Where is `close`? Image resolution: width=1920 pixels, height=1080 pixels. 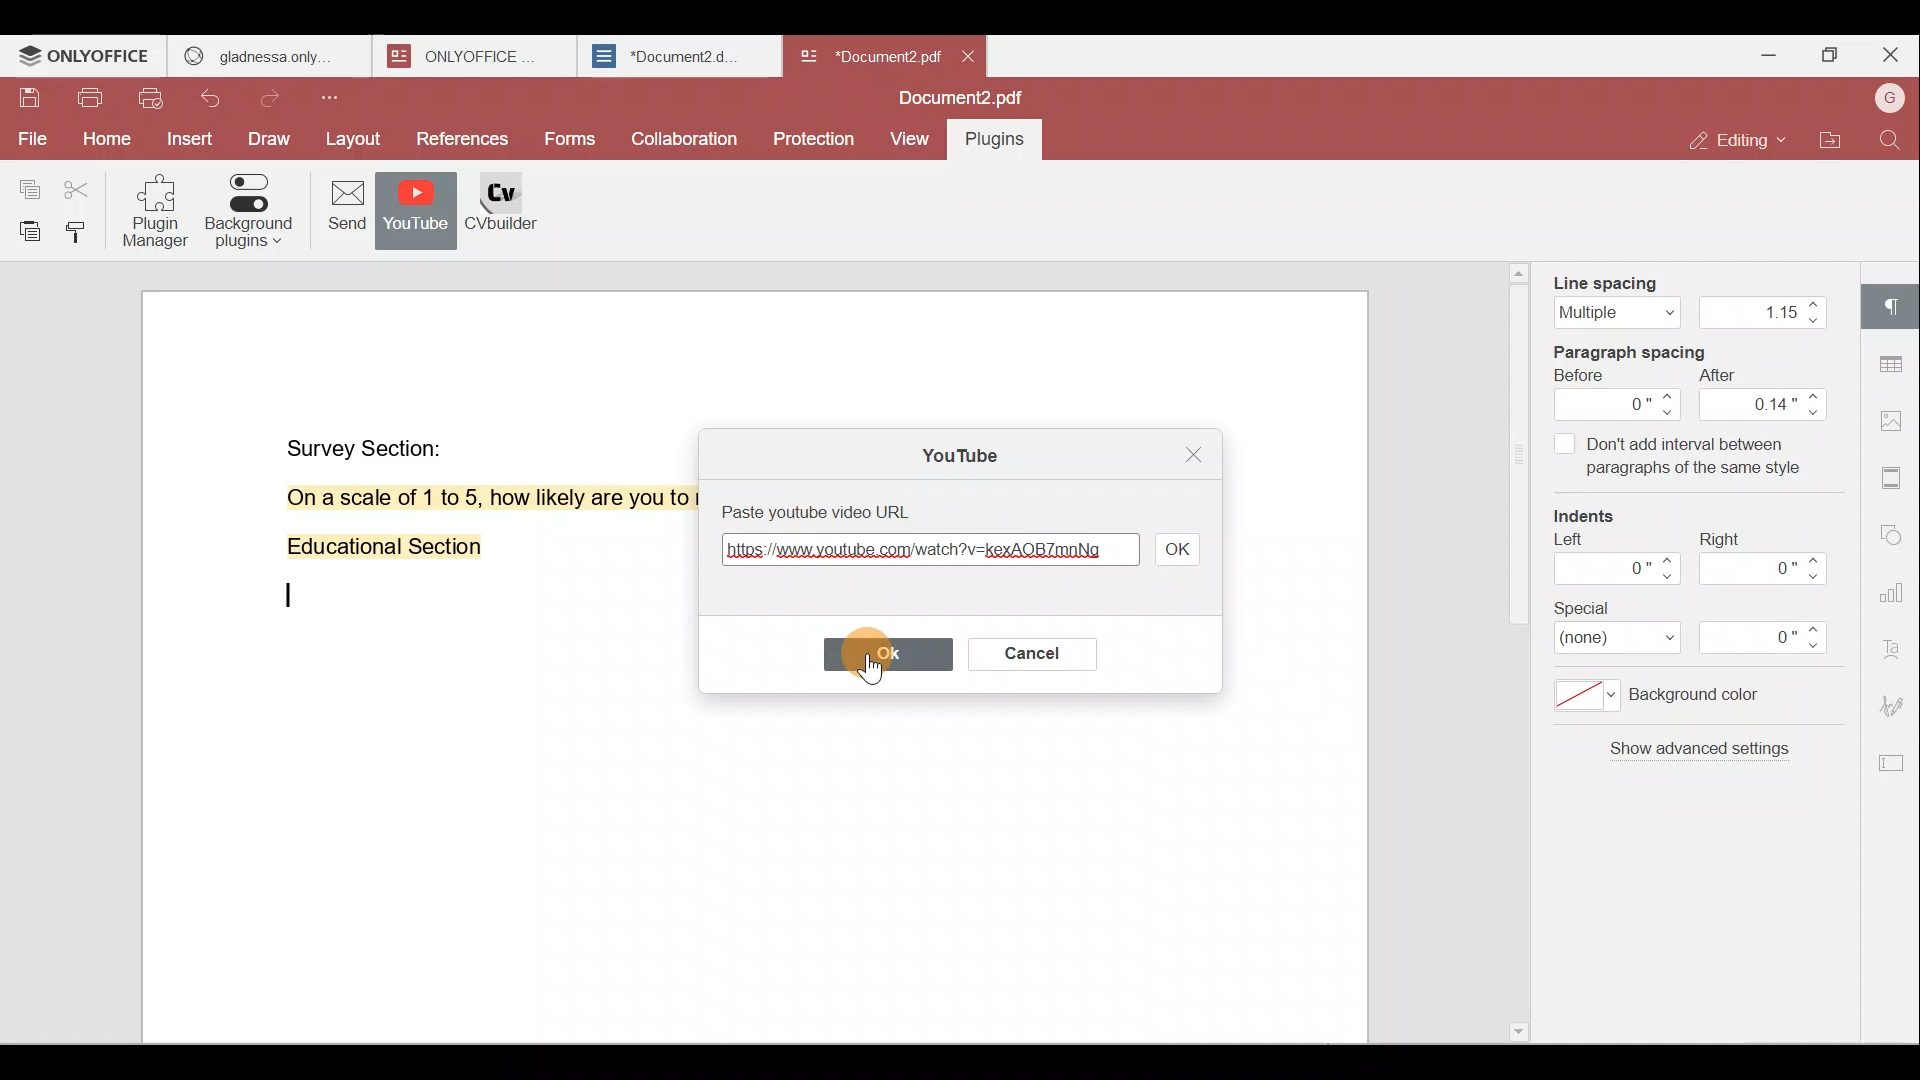
close is located at coordinates (968, 56).